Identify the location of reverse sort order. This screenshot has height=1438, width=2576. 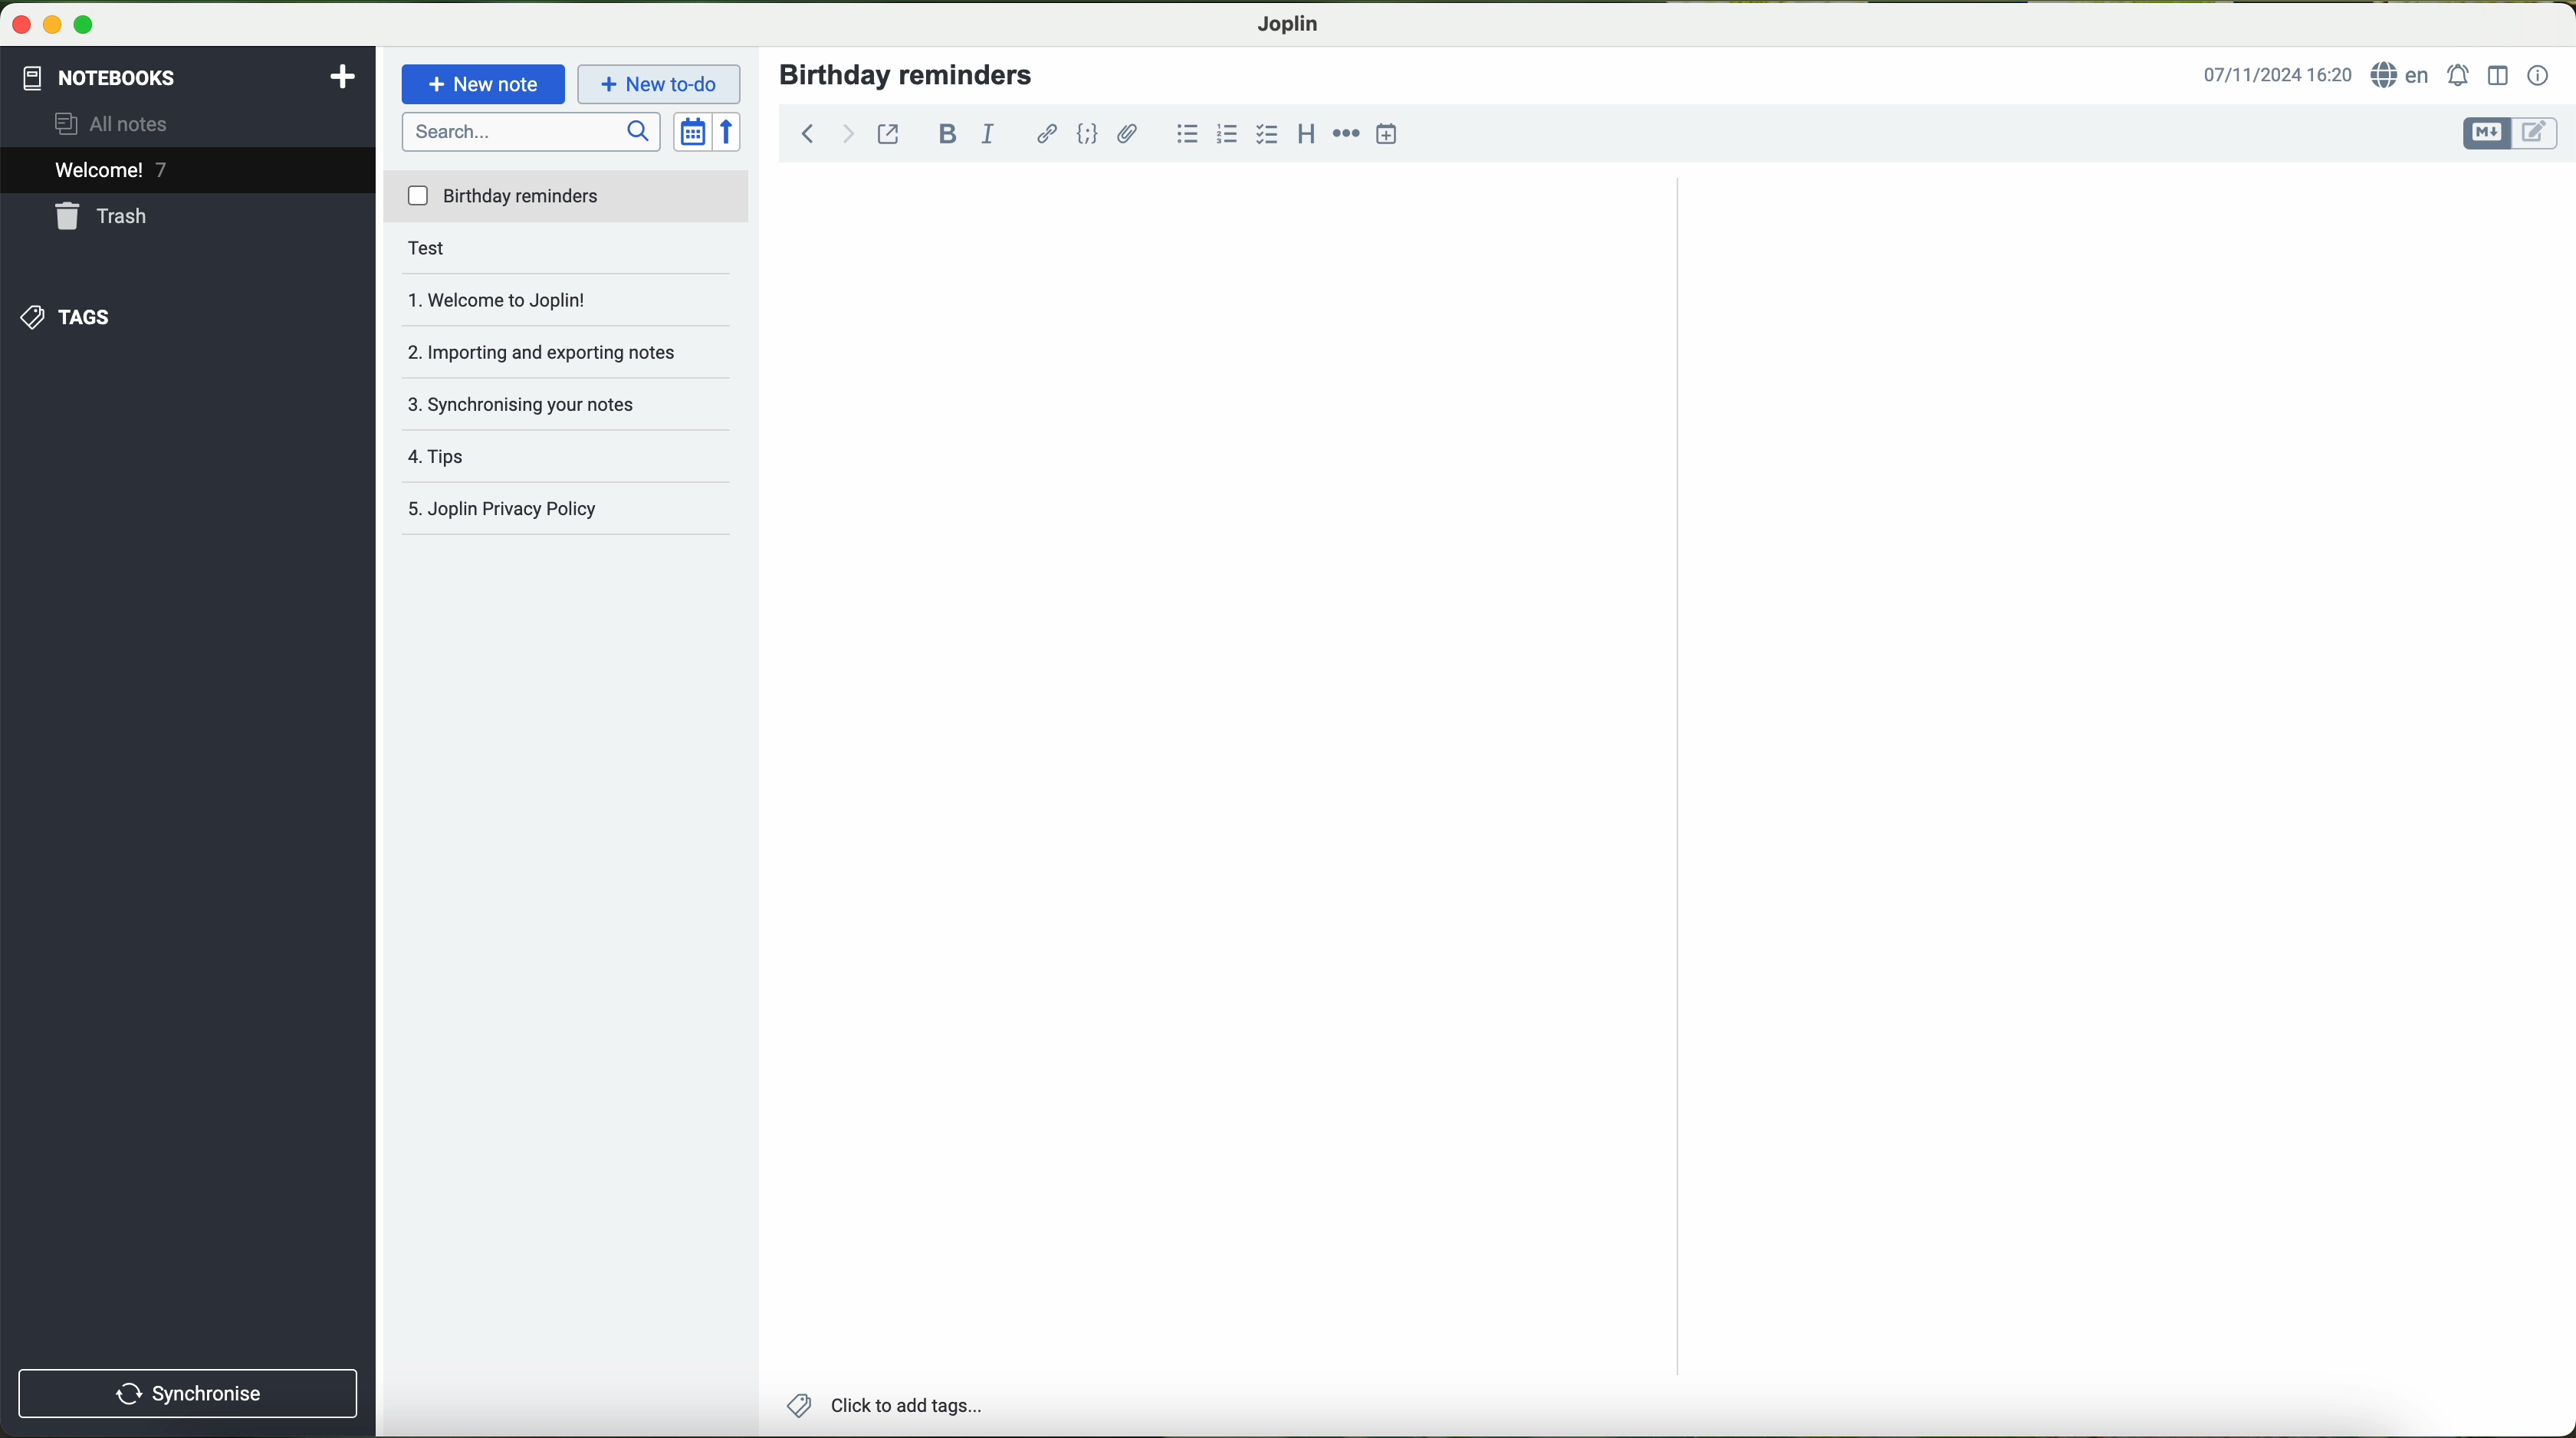
(729, 130).